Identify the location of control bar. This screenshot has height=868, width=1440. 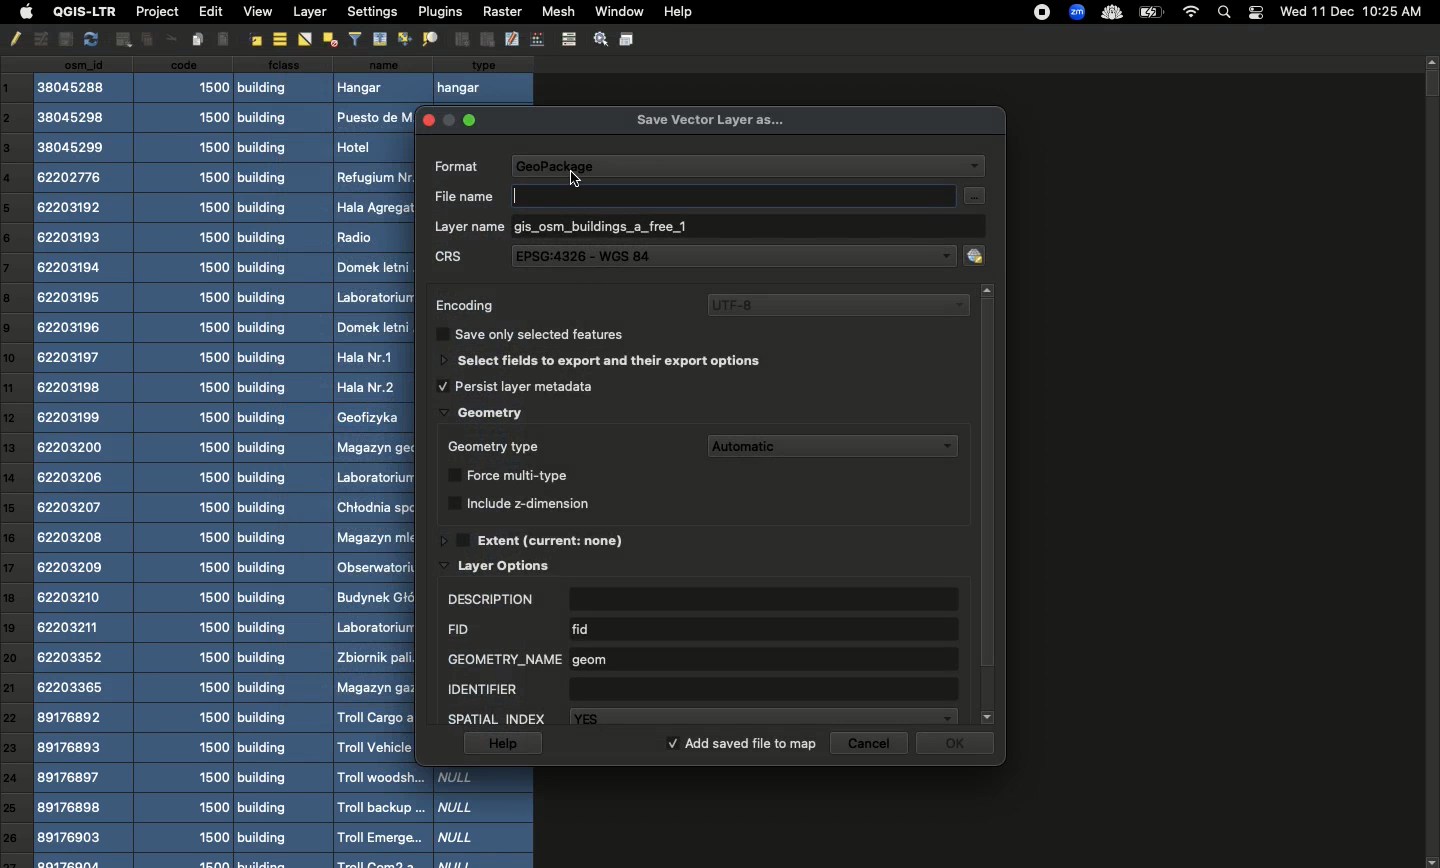
(567, 38).